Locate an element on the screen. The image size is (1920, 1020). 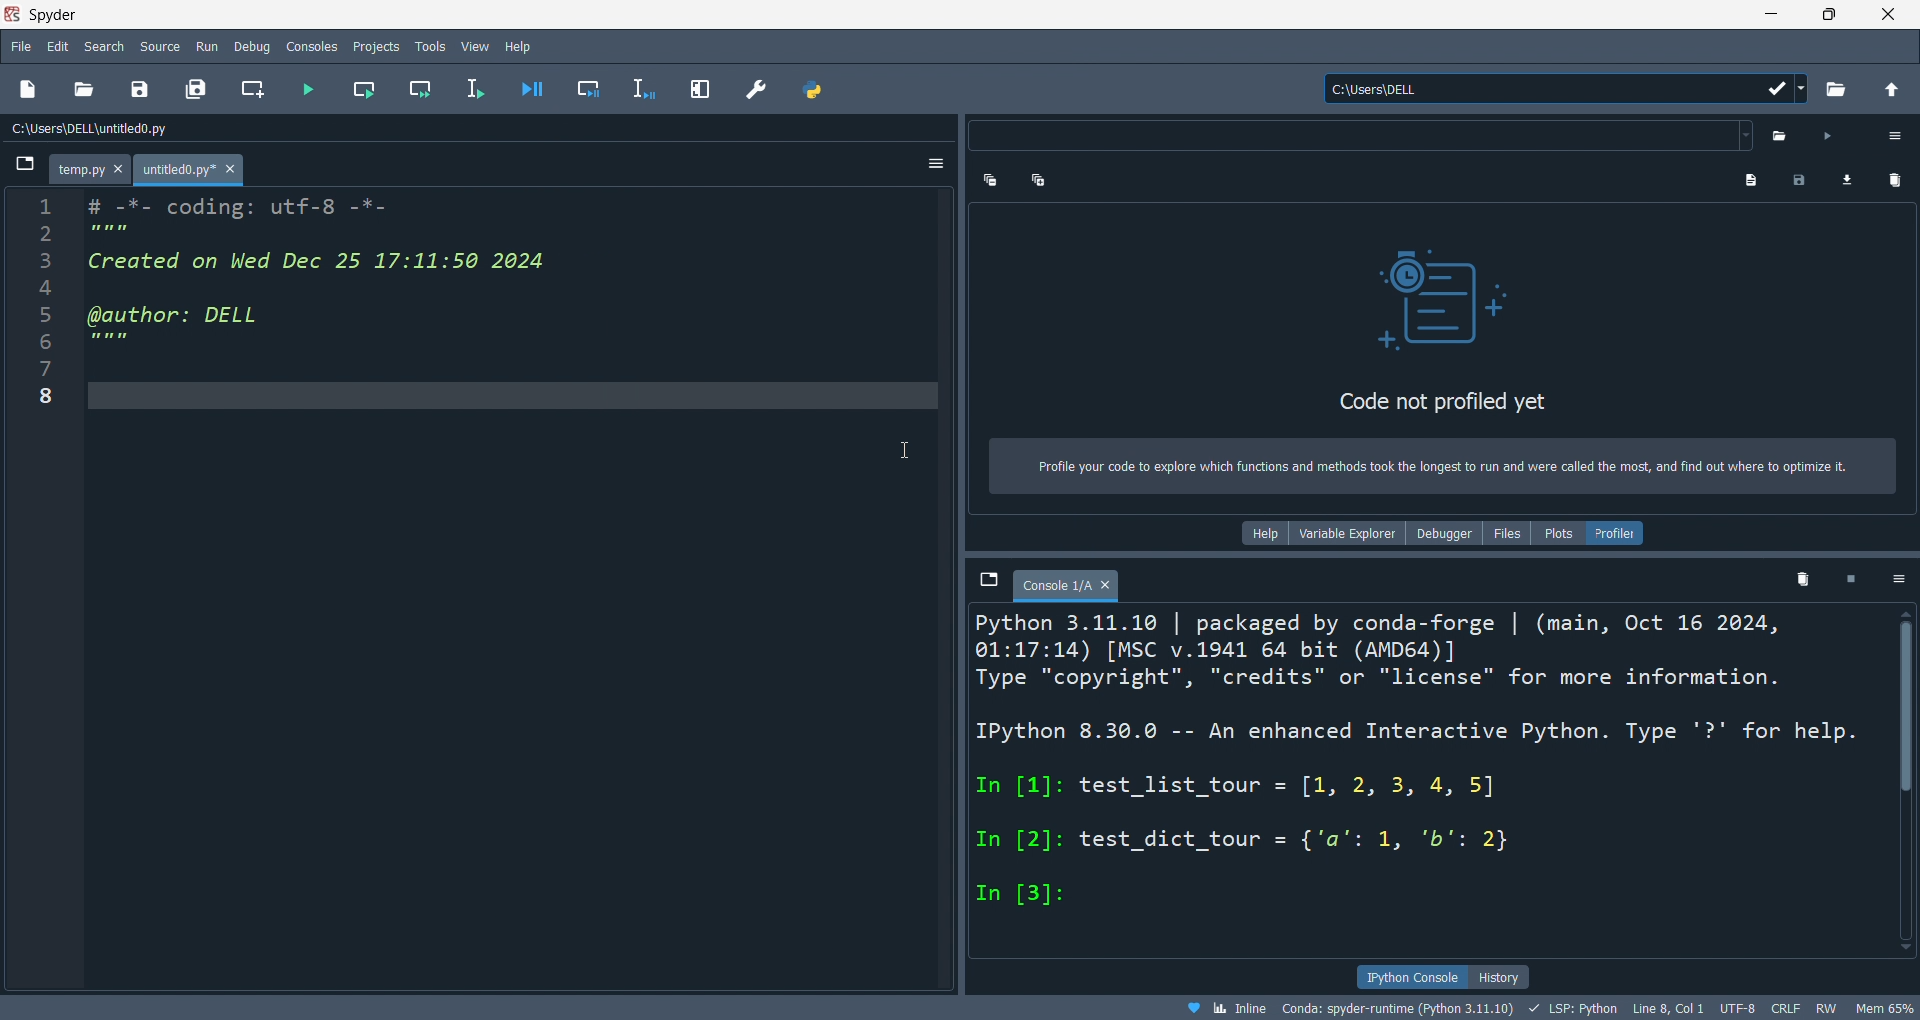
 Python 3.11.10 | packaged by conda-forge | (main, Oct 16 2024, 01:17:14) [MSC v.1941 64 bit (AMD64)] Type "copyright", "credits" or "license" for more information. IPython 8.30.0 -- An enhanced Interactive Python. Type '?' for help. In [1]: test_list_tour = [1, 2, 3, 4, 5] In [2]: test_dict_tour = {'a': 1, 'b': 2} In [3]: is located at coordinates (1426, 785).